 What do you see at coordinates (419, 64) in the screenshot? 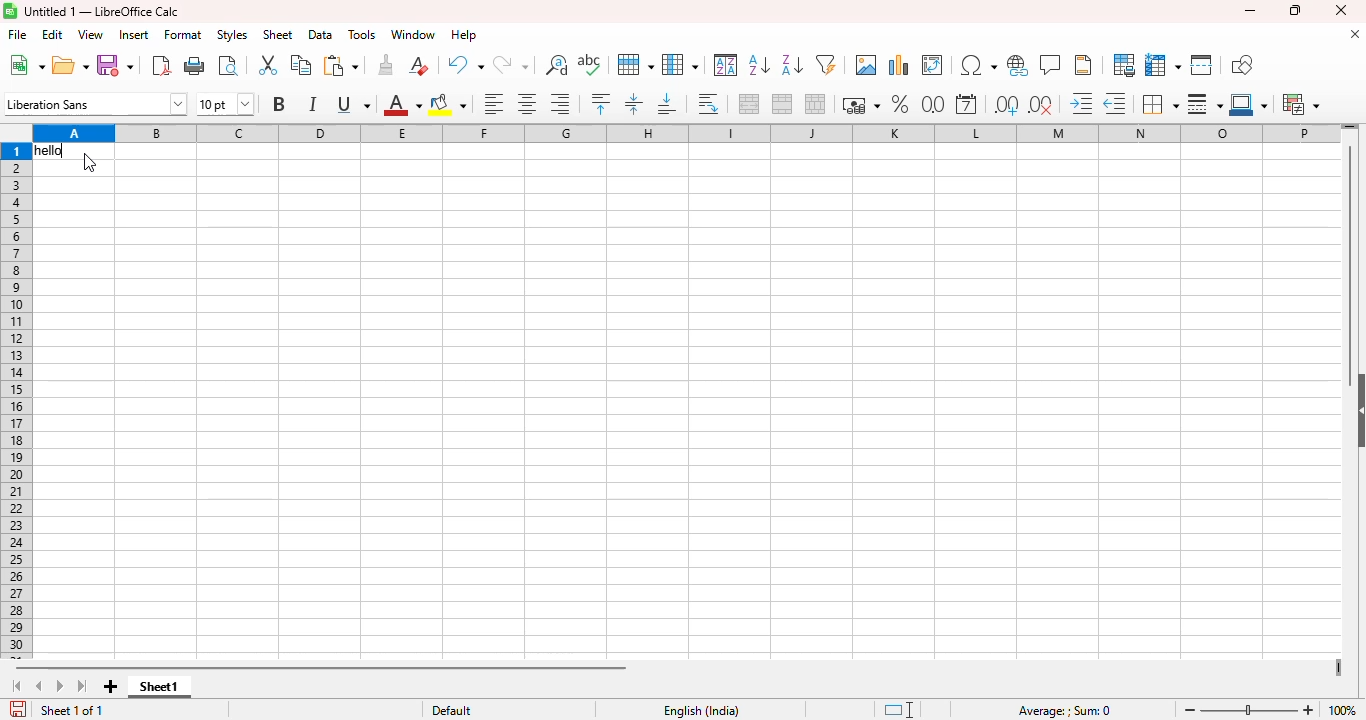
I see `clear direct formatting` at bounding box center [419, 64].